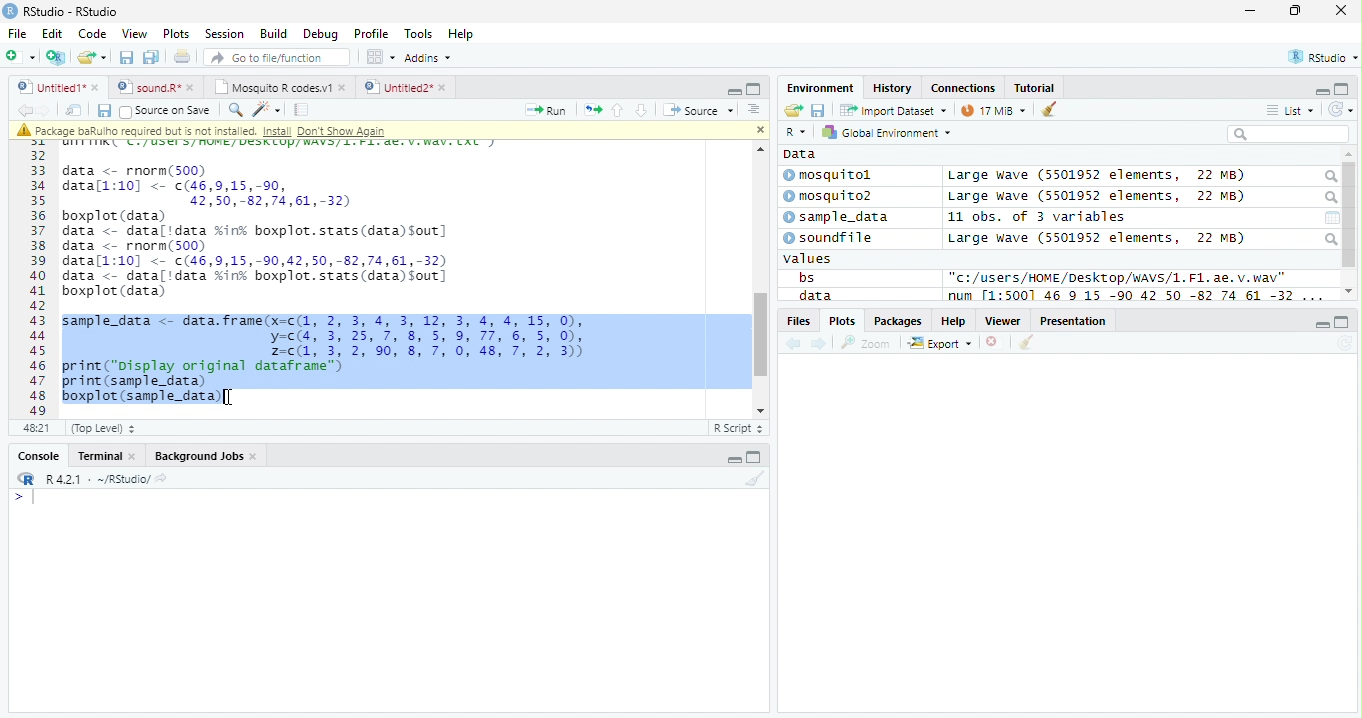  I want to click on Compile report, so click(302, 110).